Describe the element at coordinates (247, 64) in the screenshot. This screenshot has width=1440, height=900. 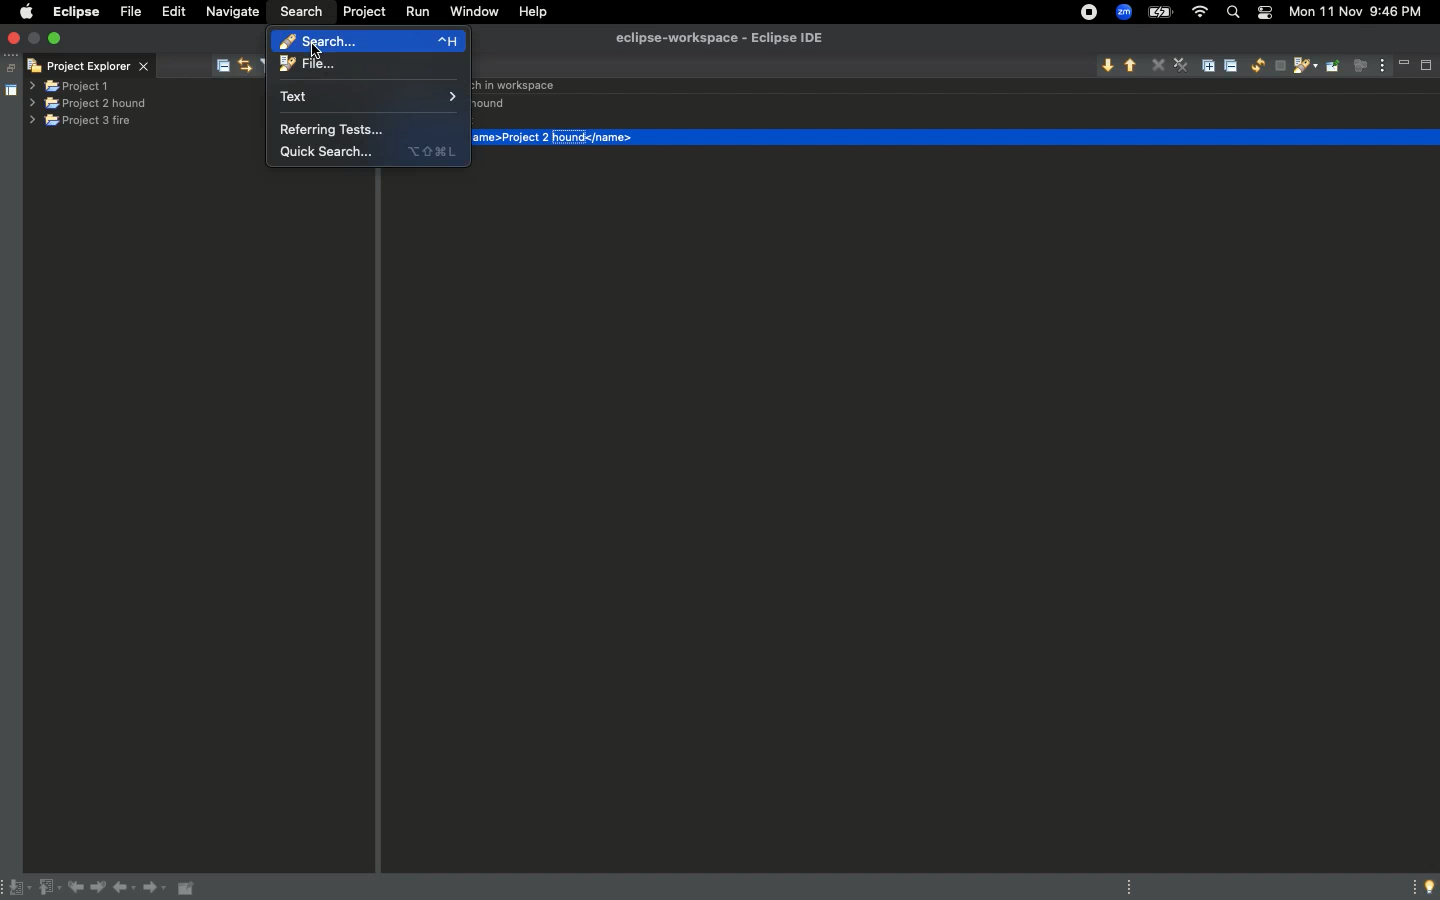
I see `link with editor` at that location.